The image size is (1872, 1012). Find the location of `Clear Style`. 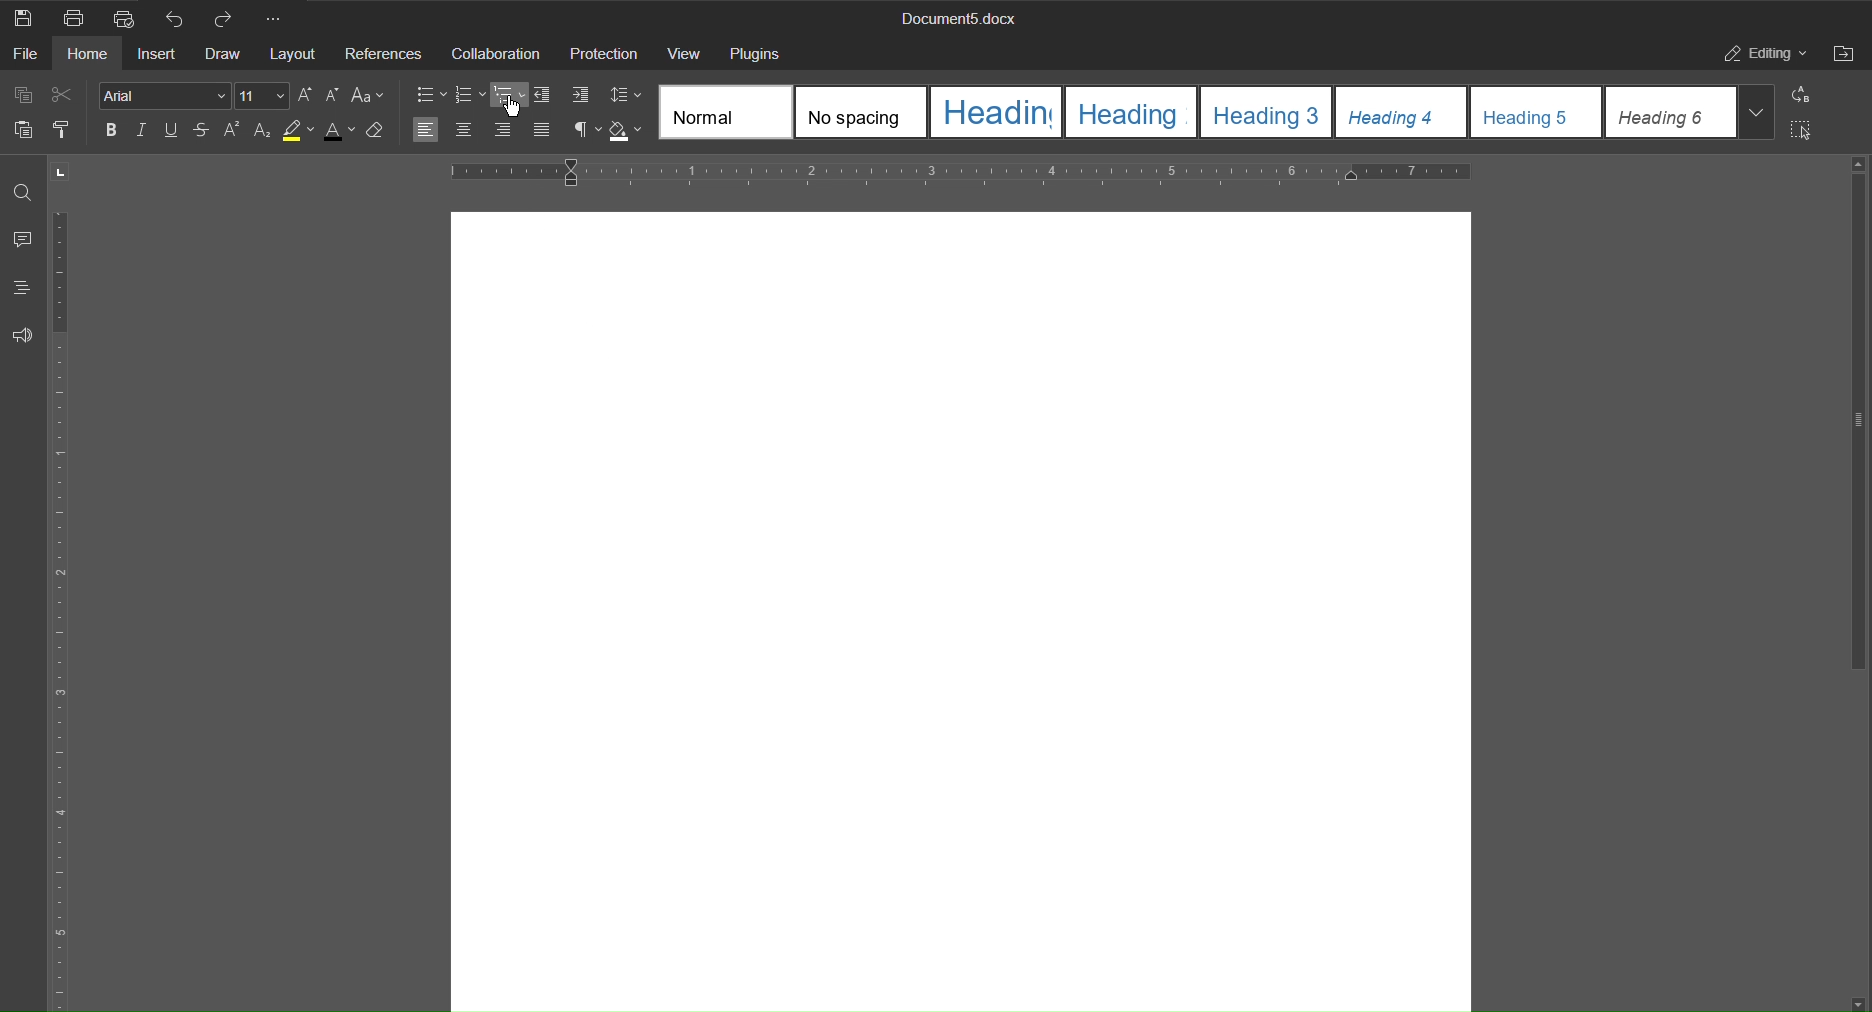

Clear Style is located at coordinates (379, 129).